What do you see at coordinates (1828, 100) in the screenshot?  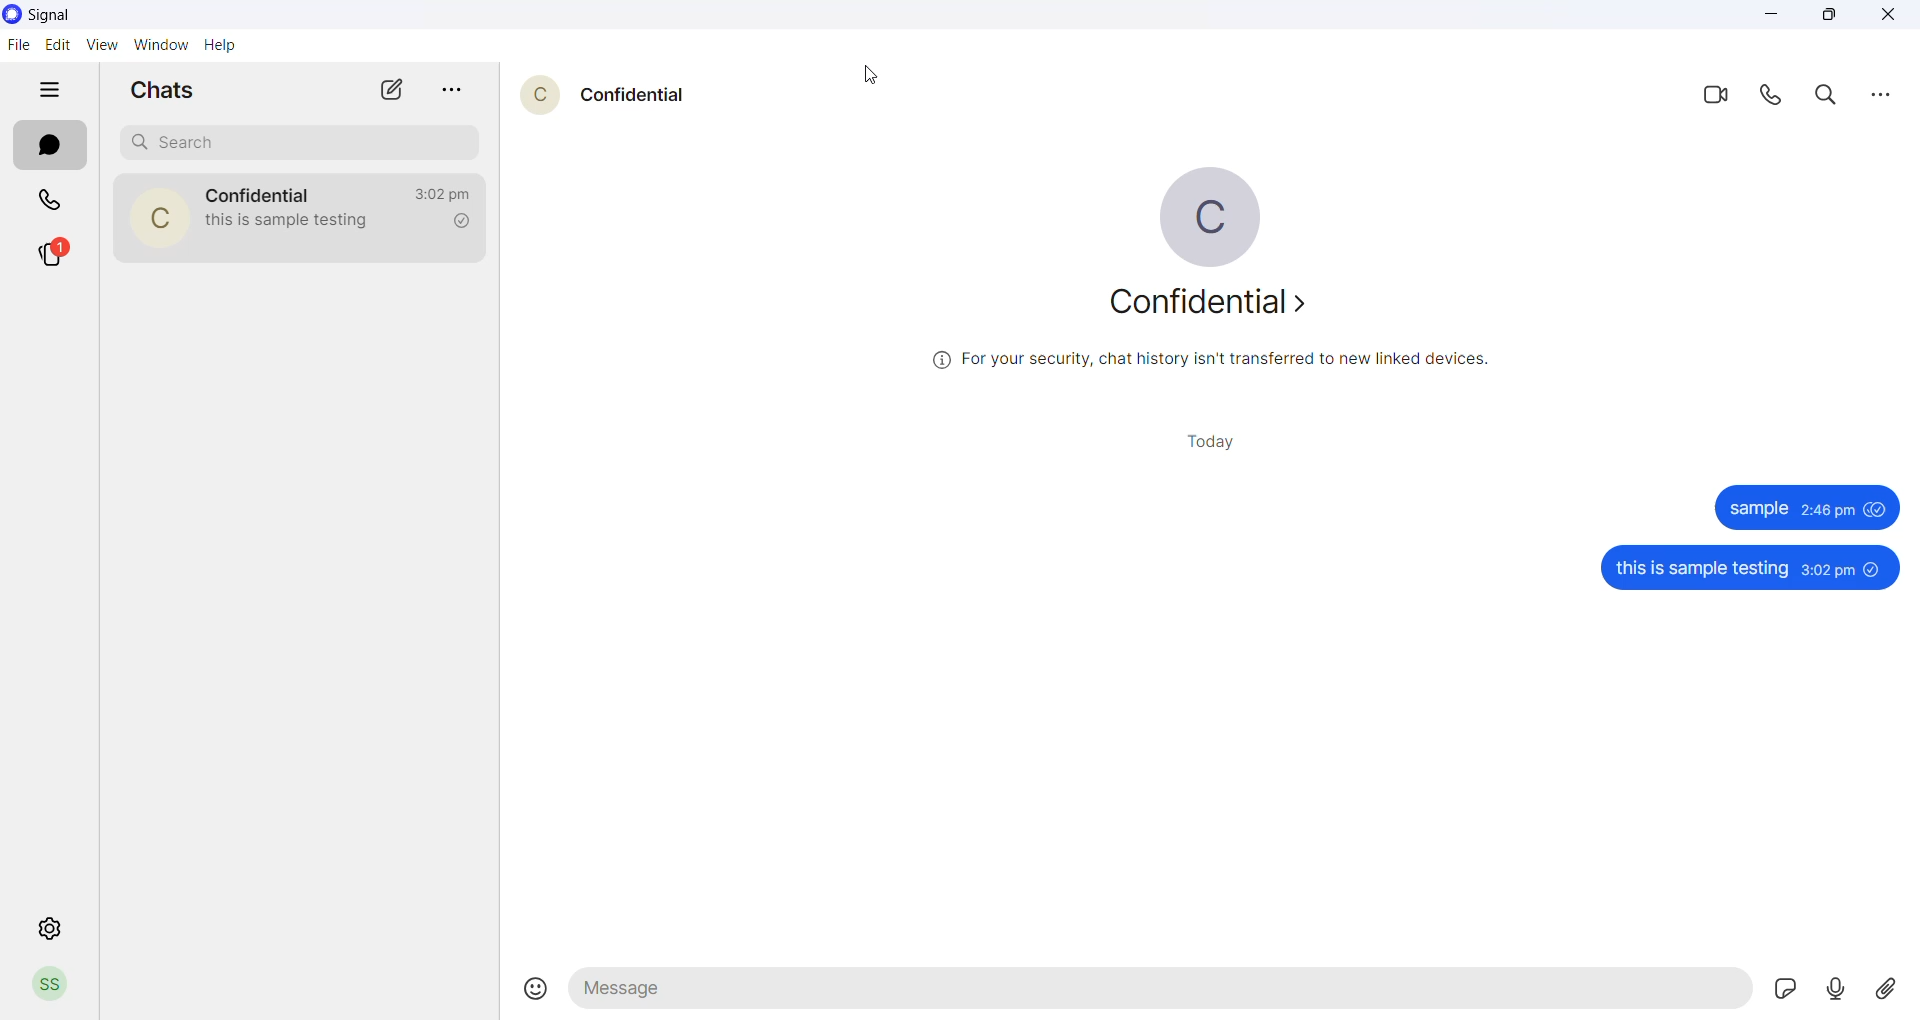 I see `search in messages` at bounding box center [1828, 100].